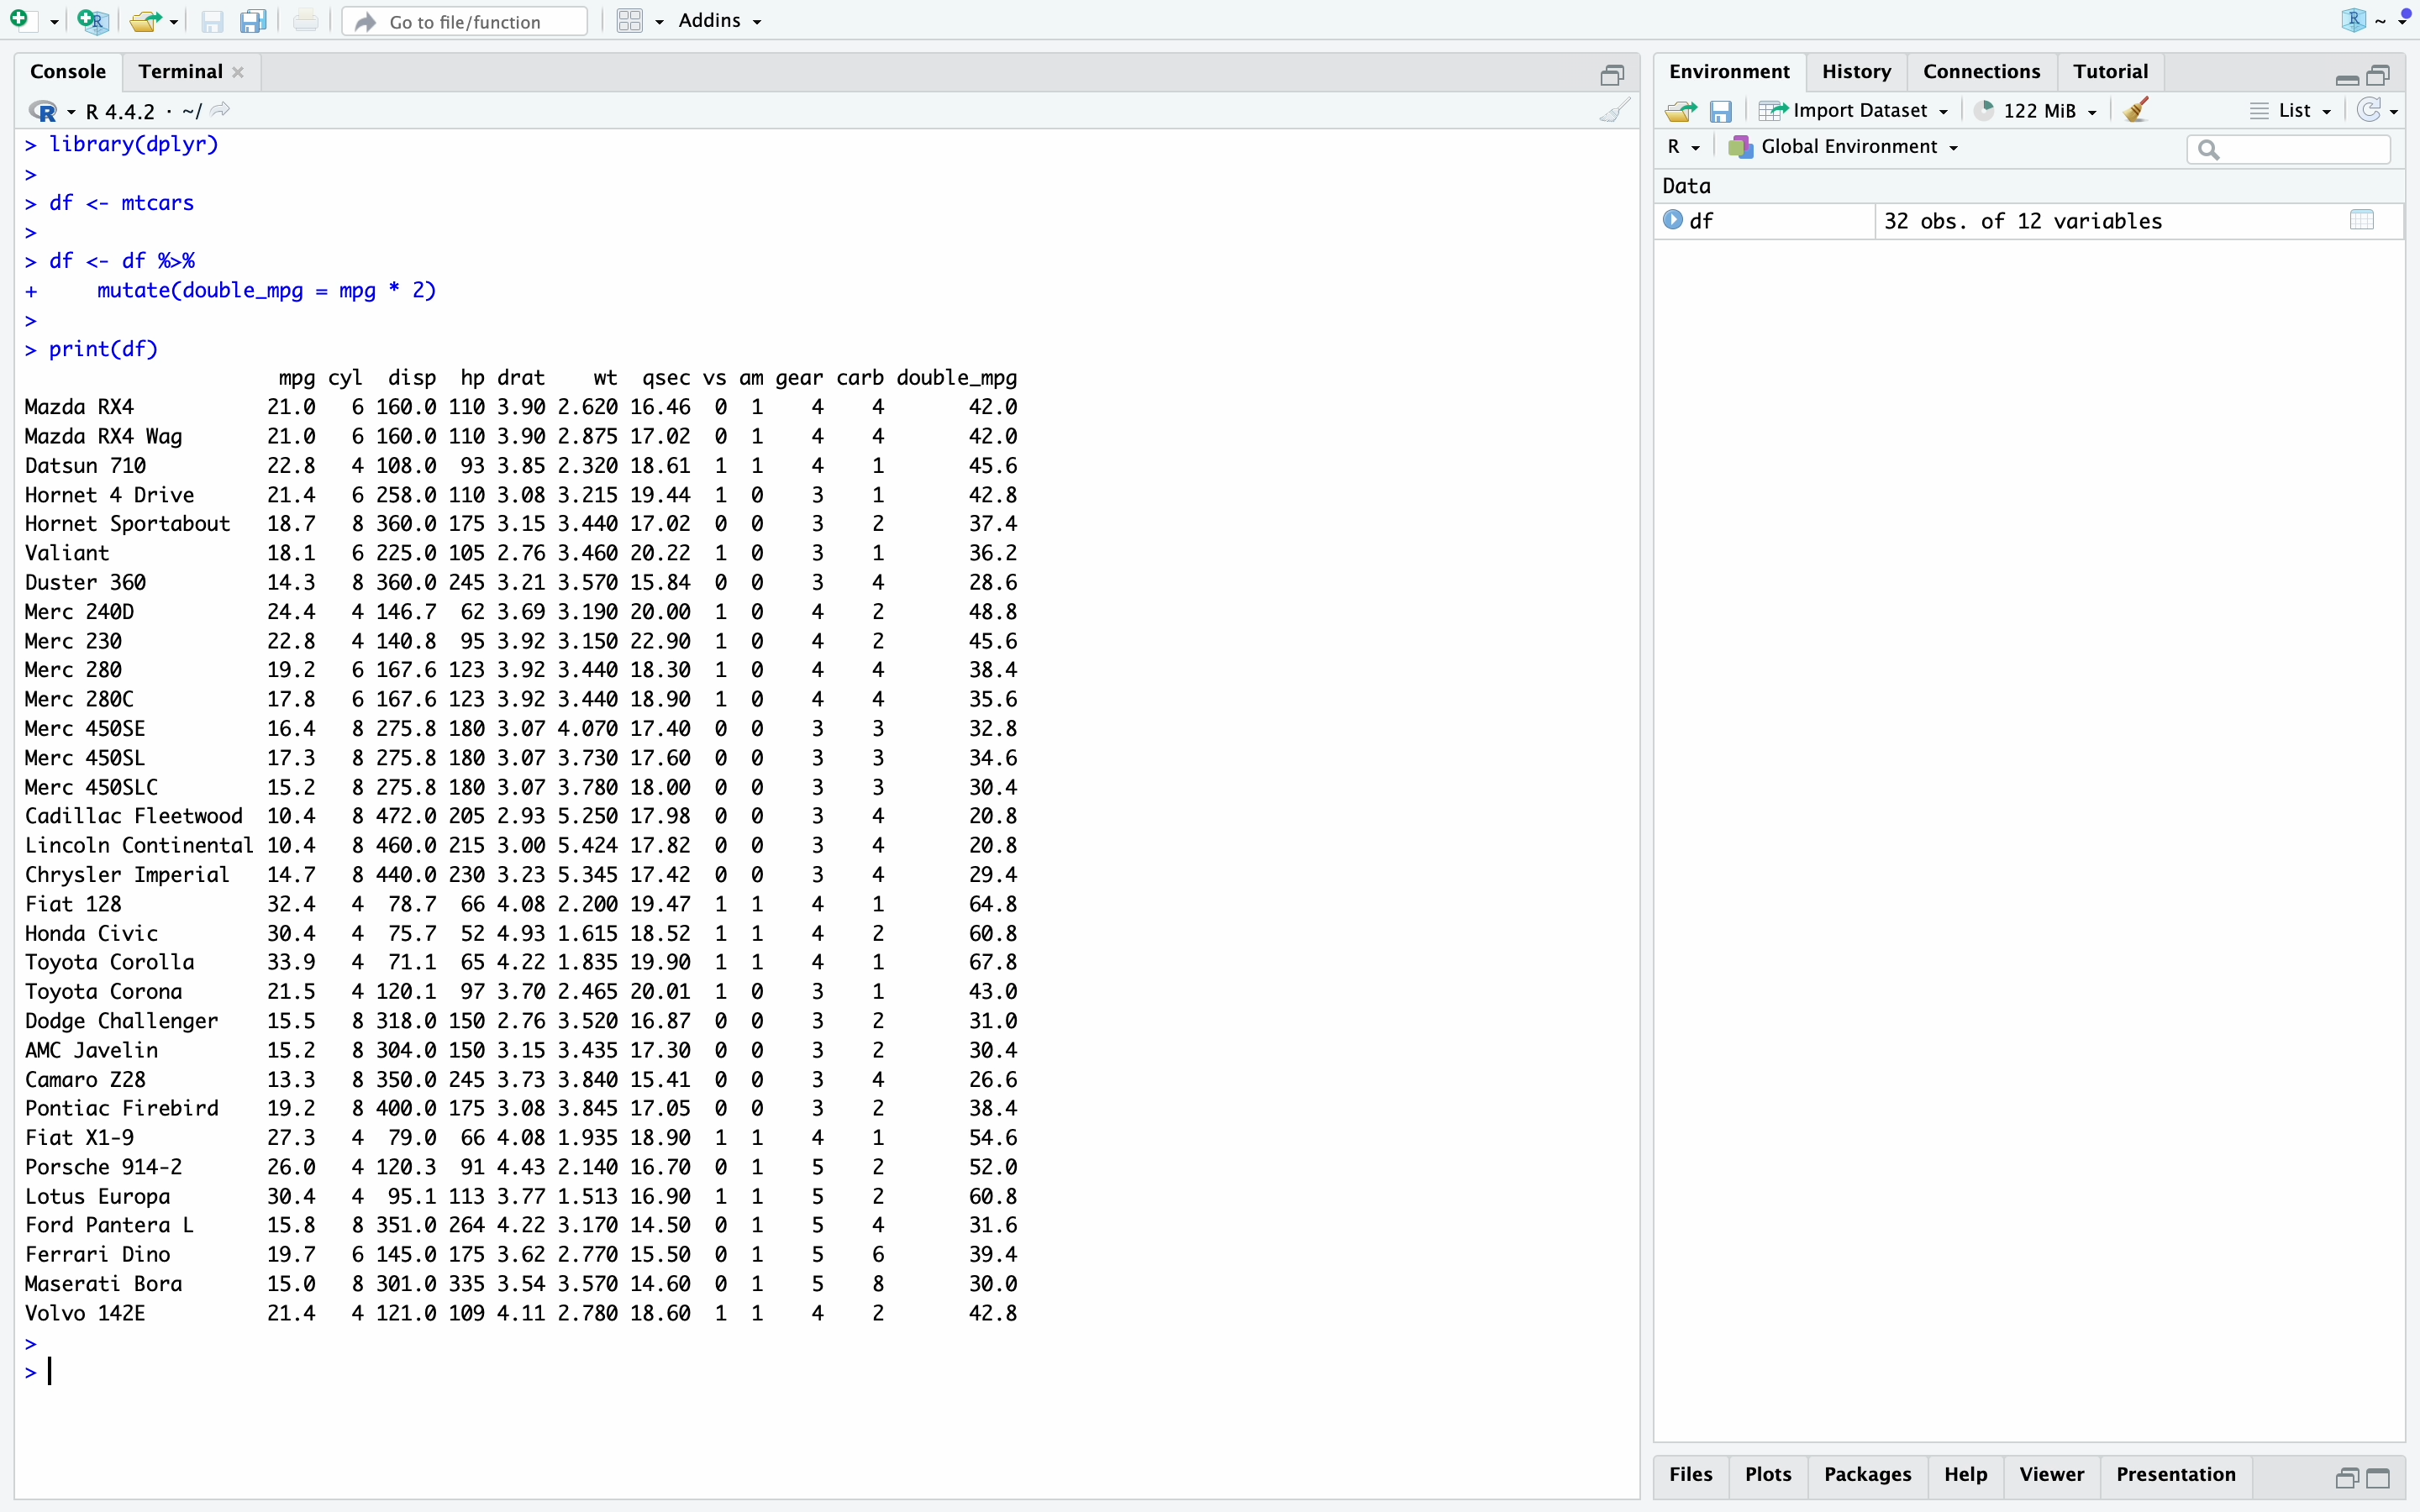 This screenshot has height=1512, width=2420. What do you see at coordinates (155, 22) in the screenshot?
I see `share folder as` at bounding box center [155, 22].